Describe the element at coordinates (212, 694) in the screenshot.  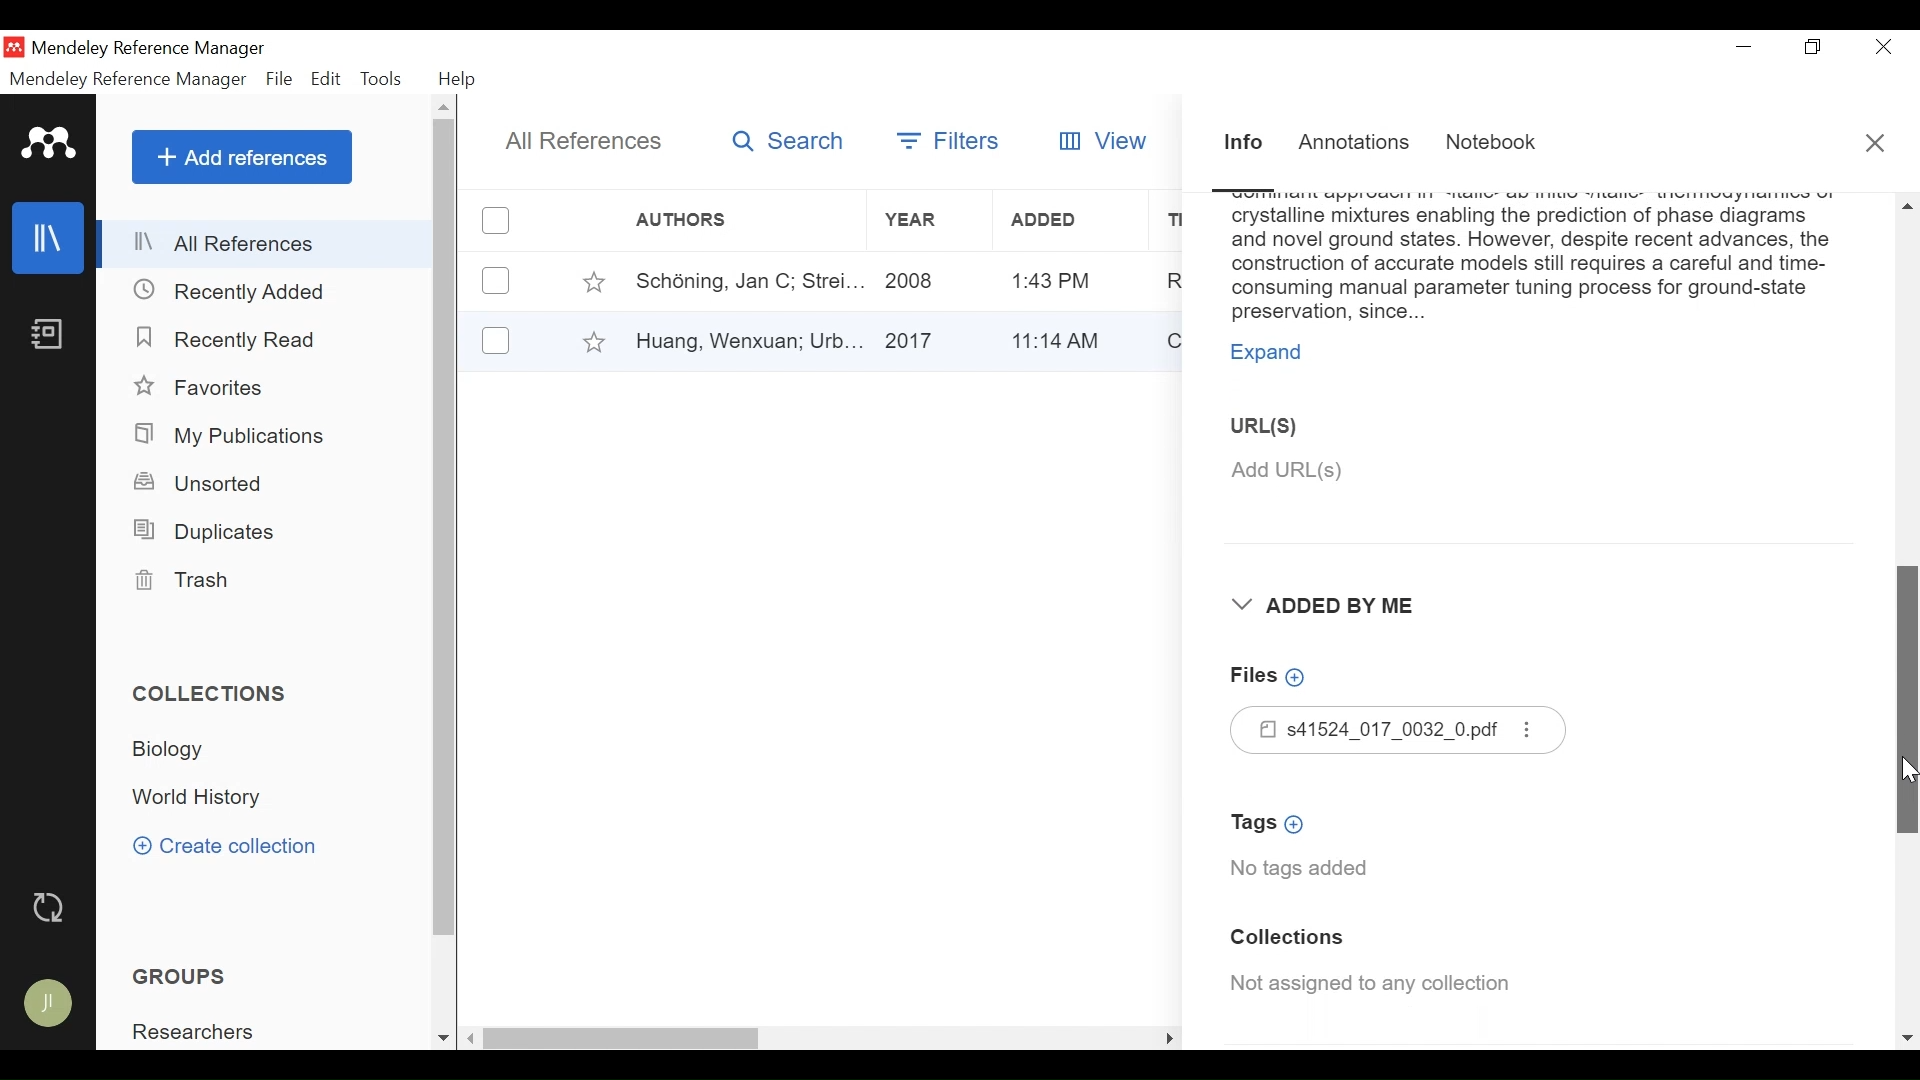
I see `Collections` at that location.